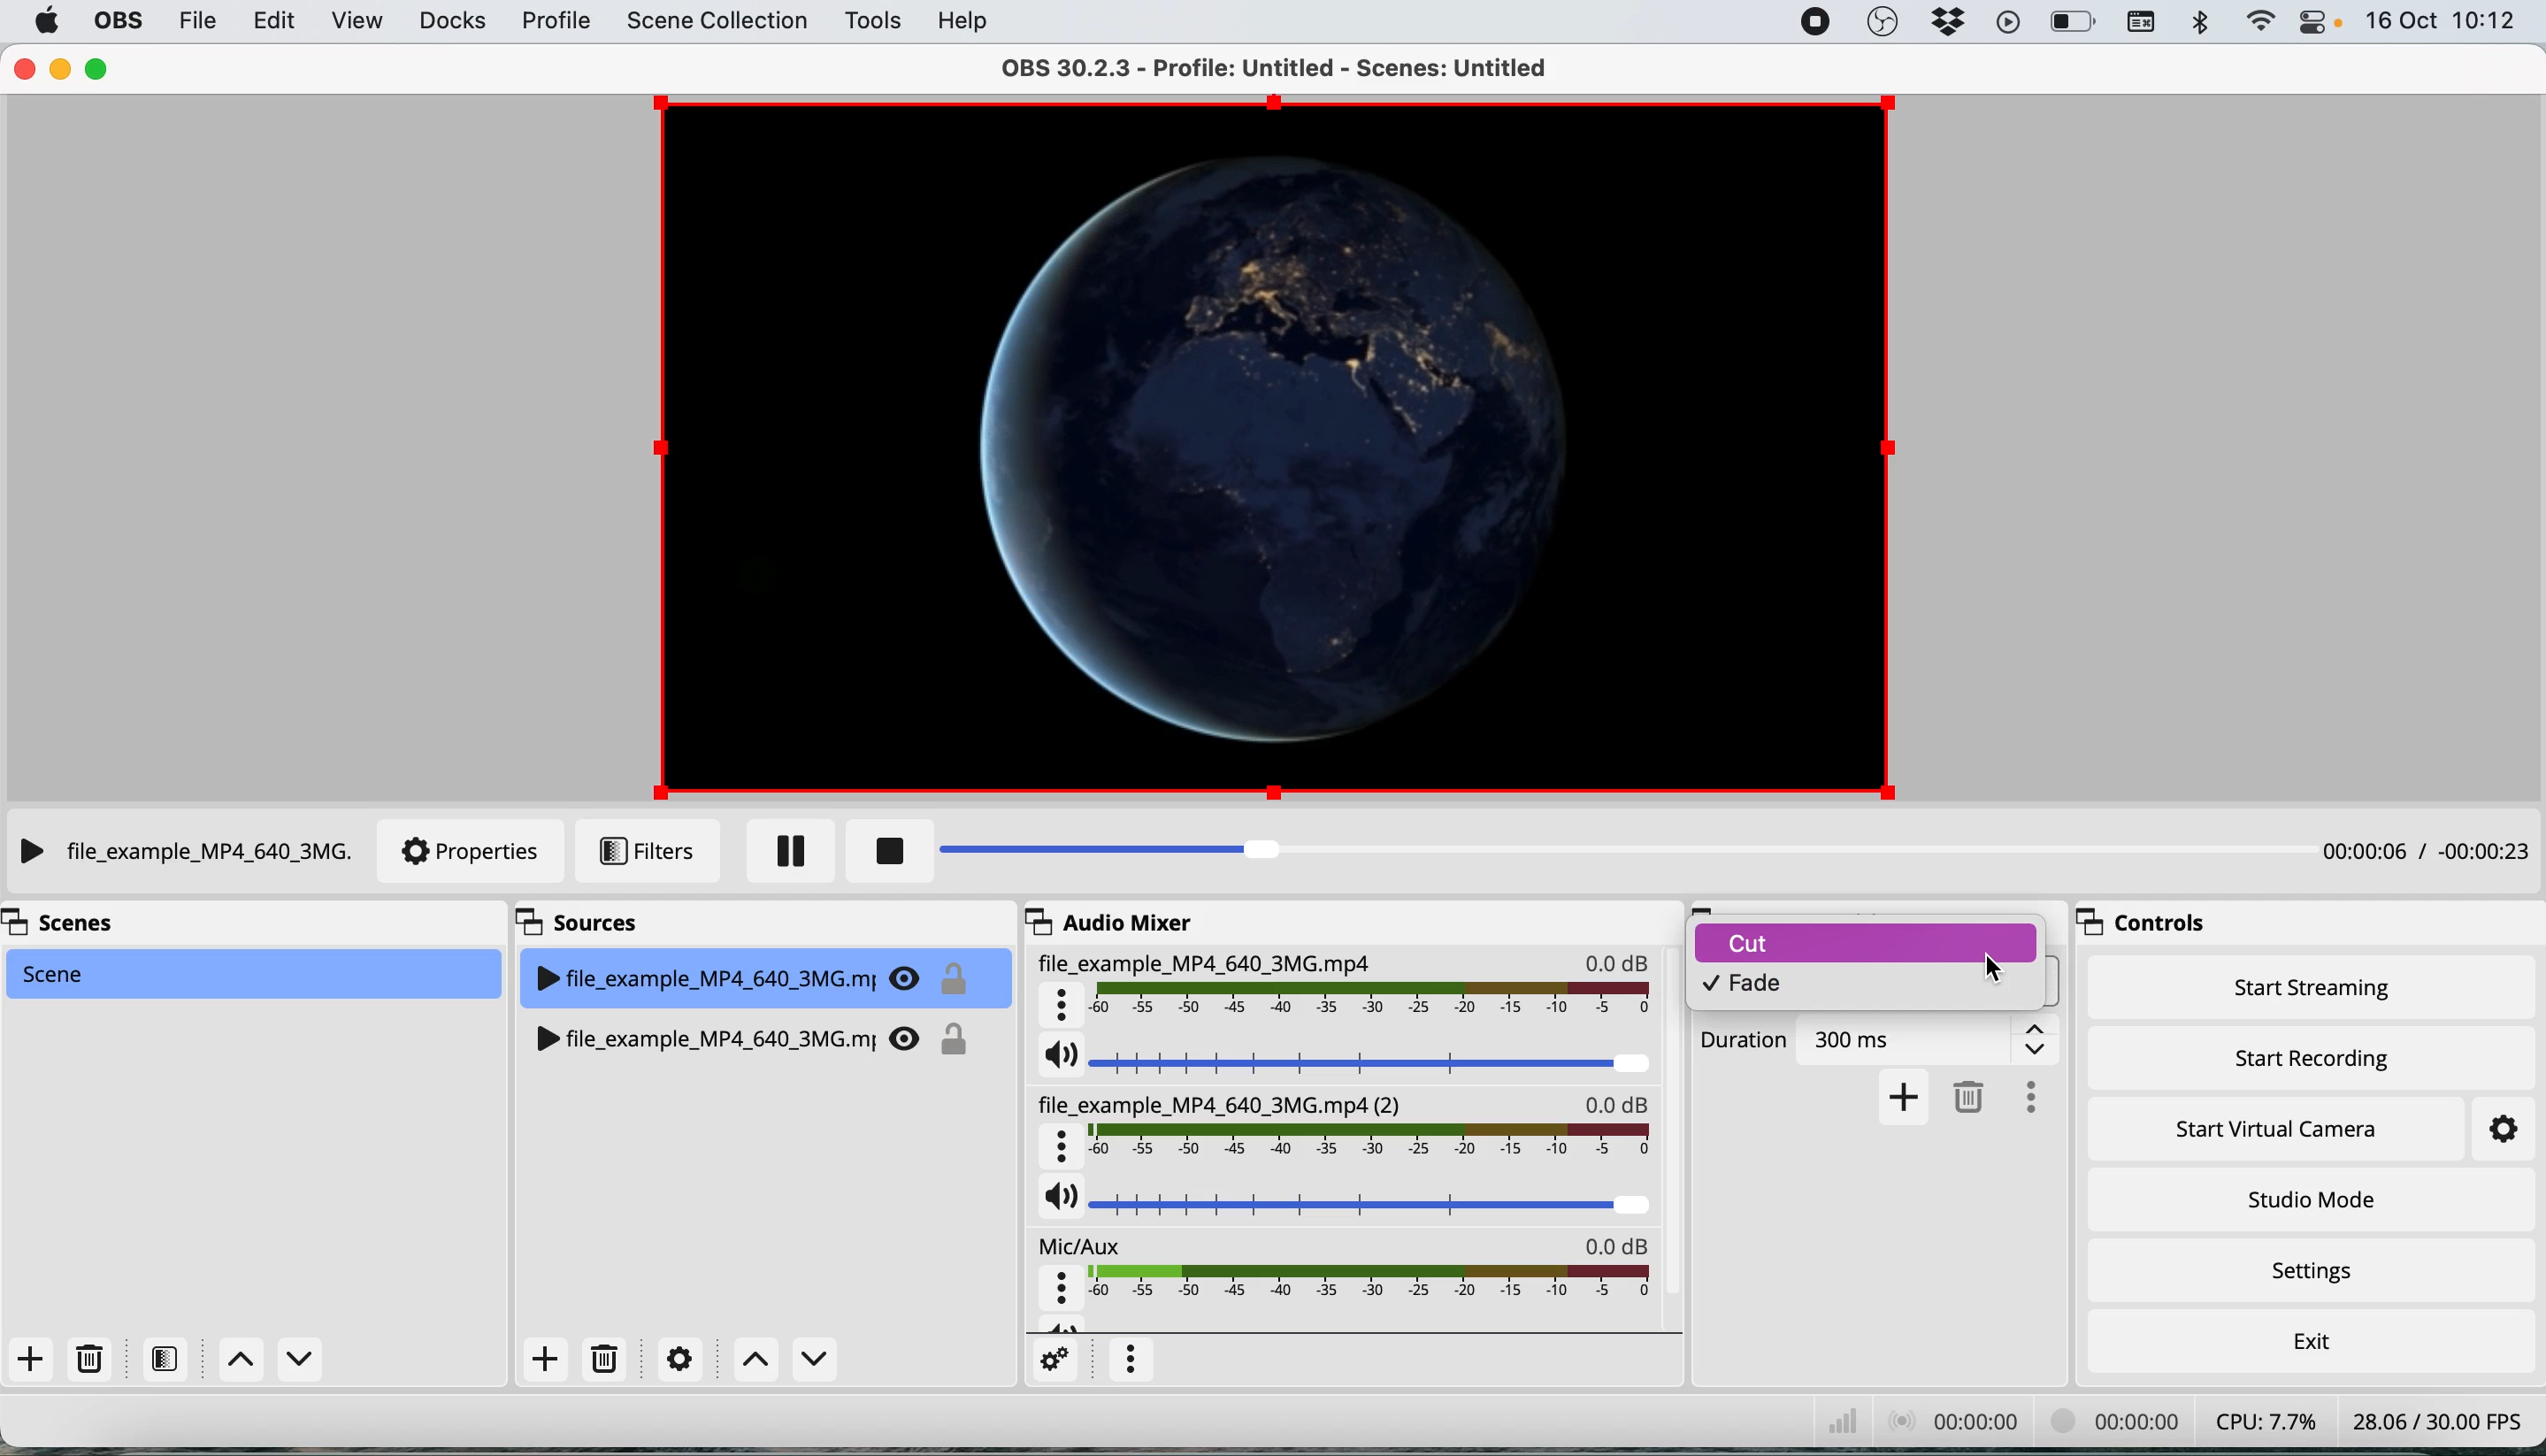  Describe the element at coordinates (2203, 22) in the screenshot. I see `bluetooth` at that location.